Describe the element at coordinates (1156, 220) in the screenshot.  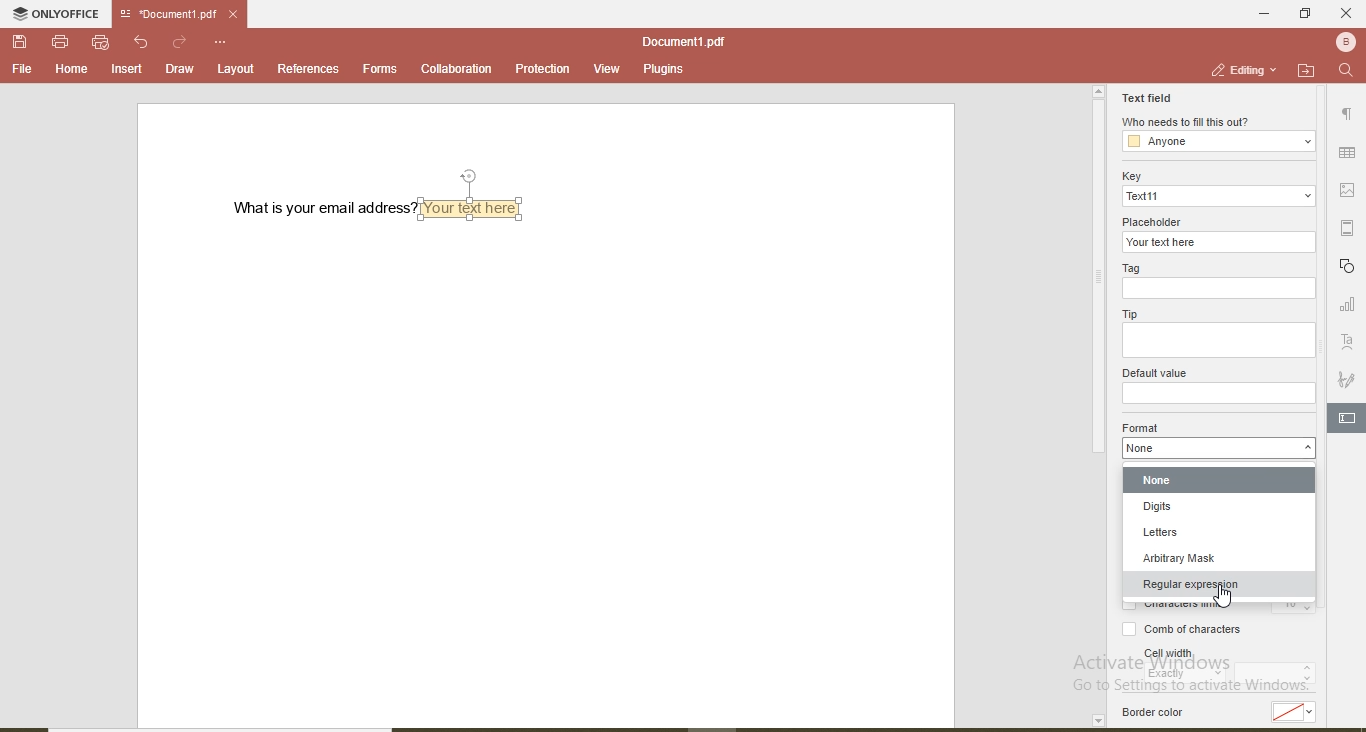
I see `placeholder` at that location.